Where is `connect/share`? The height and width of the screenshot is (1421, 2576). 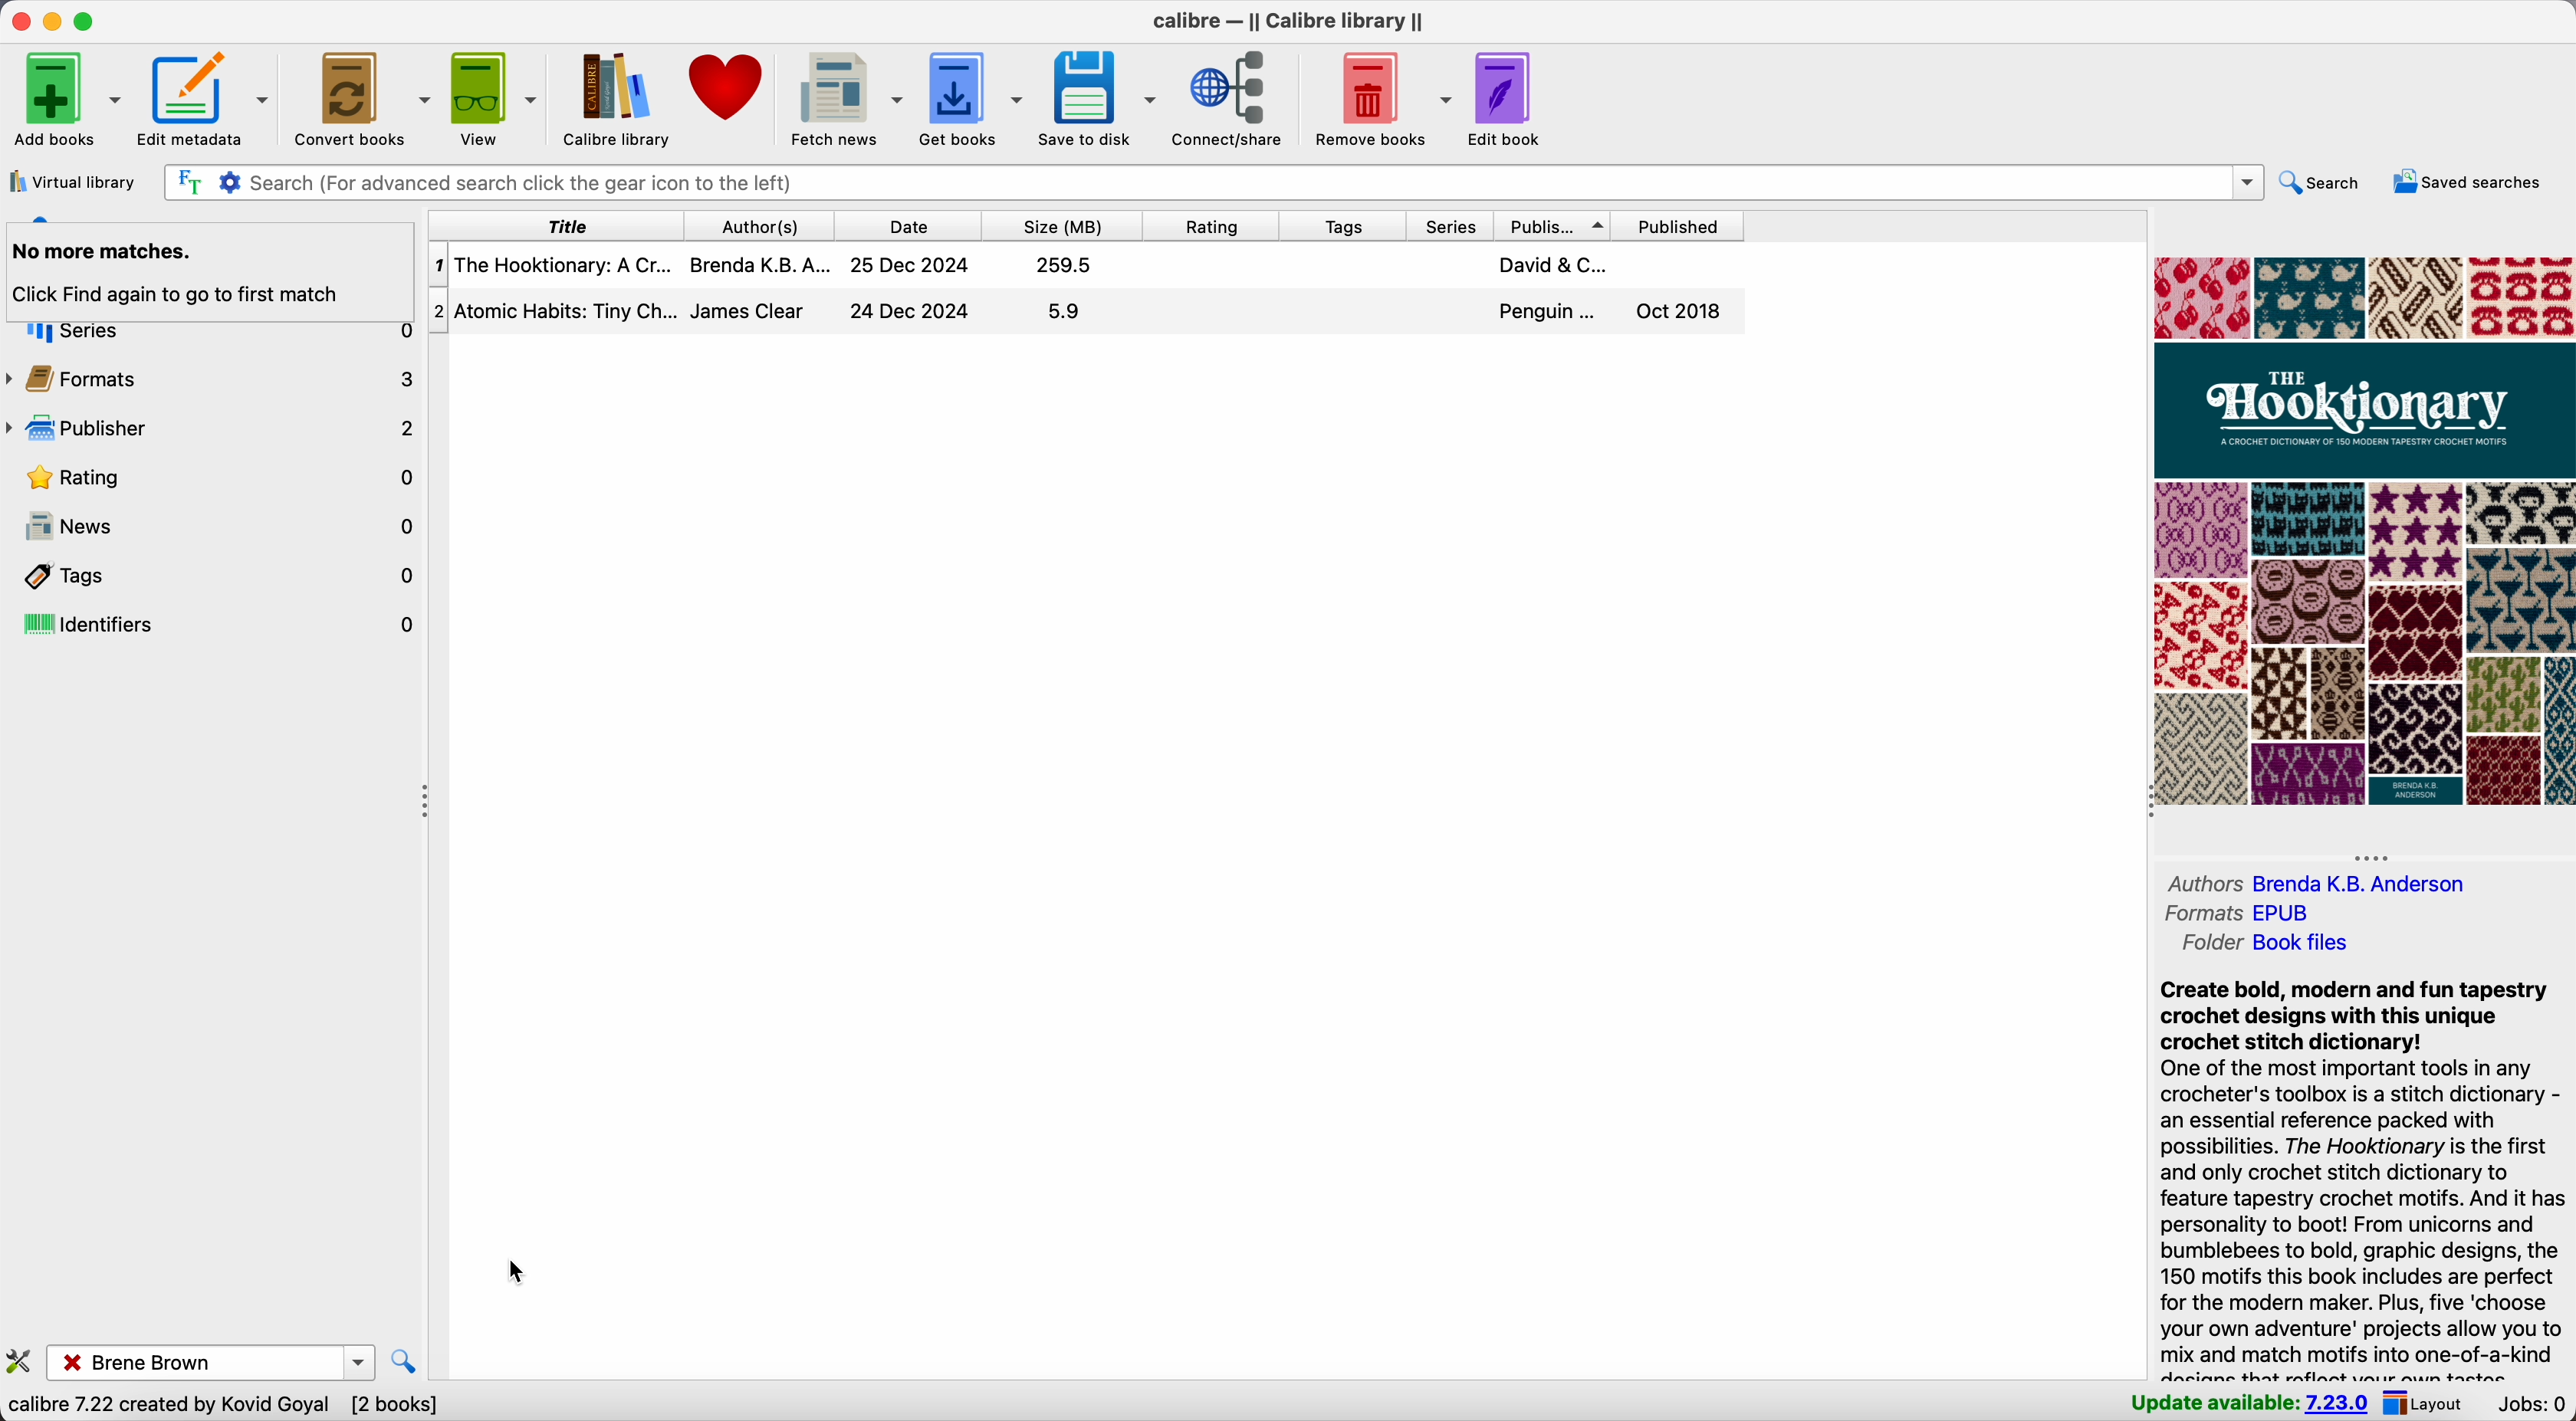 connect/share is located at coordinates (1232, 101).